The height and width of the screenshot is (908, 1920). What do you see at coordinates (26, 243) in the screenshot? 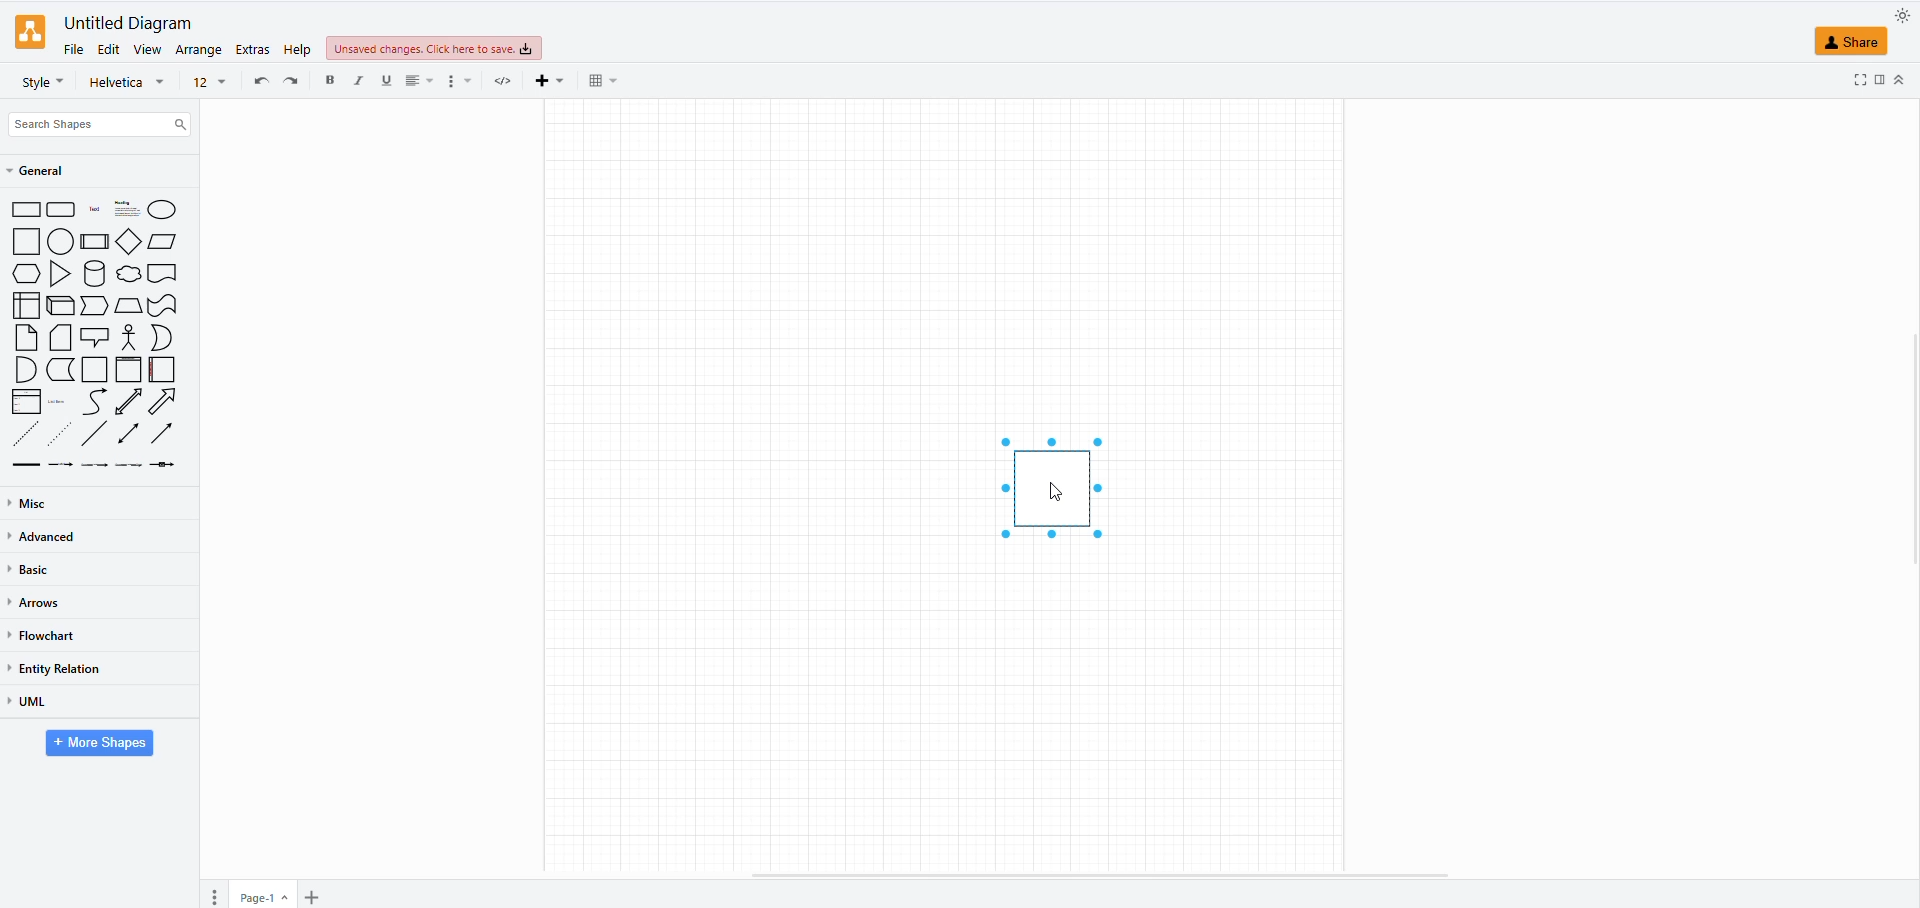
I see `square` at bounding box center [26, 243].